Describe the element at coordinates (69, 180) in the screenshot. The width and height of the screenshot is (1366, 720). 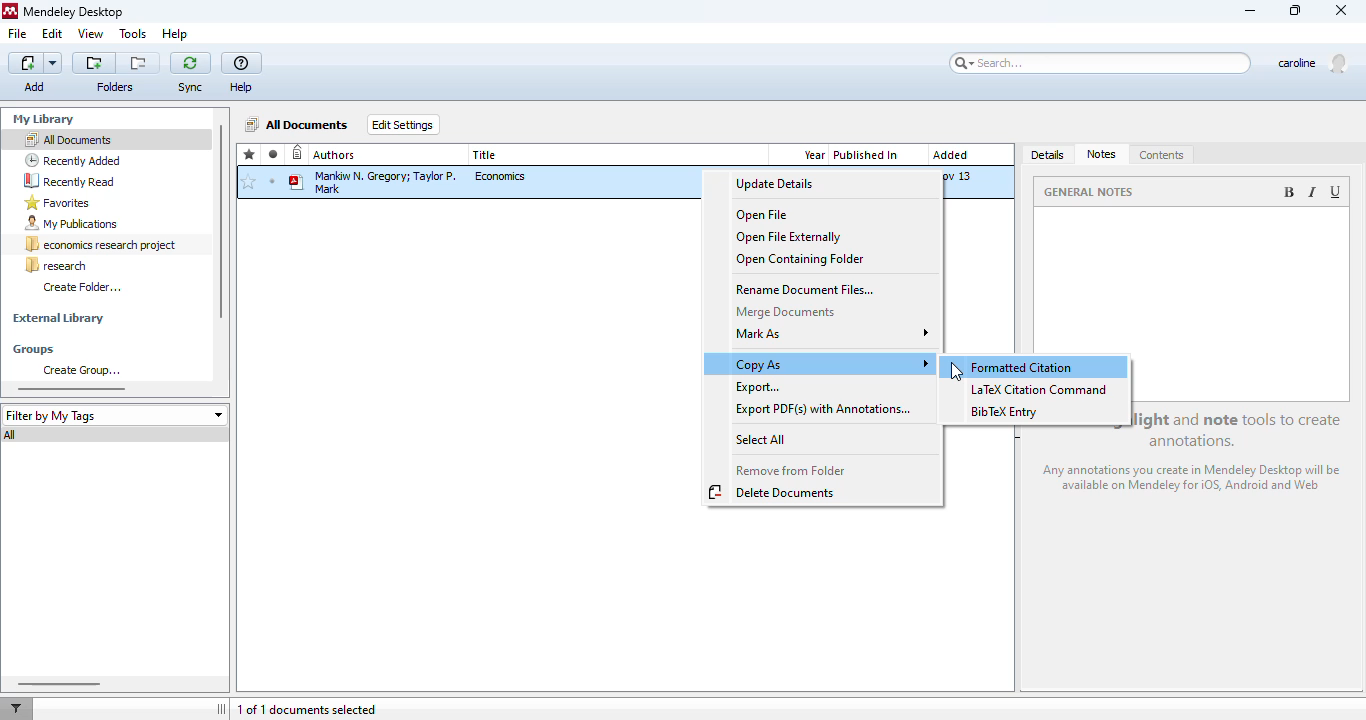
I see `recently read` at that location.